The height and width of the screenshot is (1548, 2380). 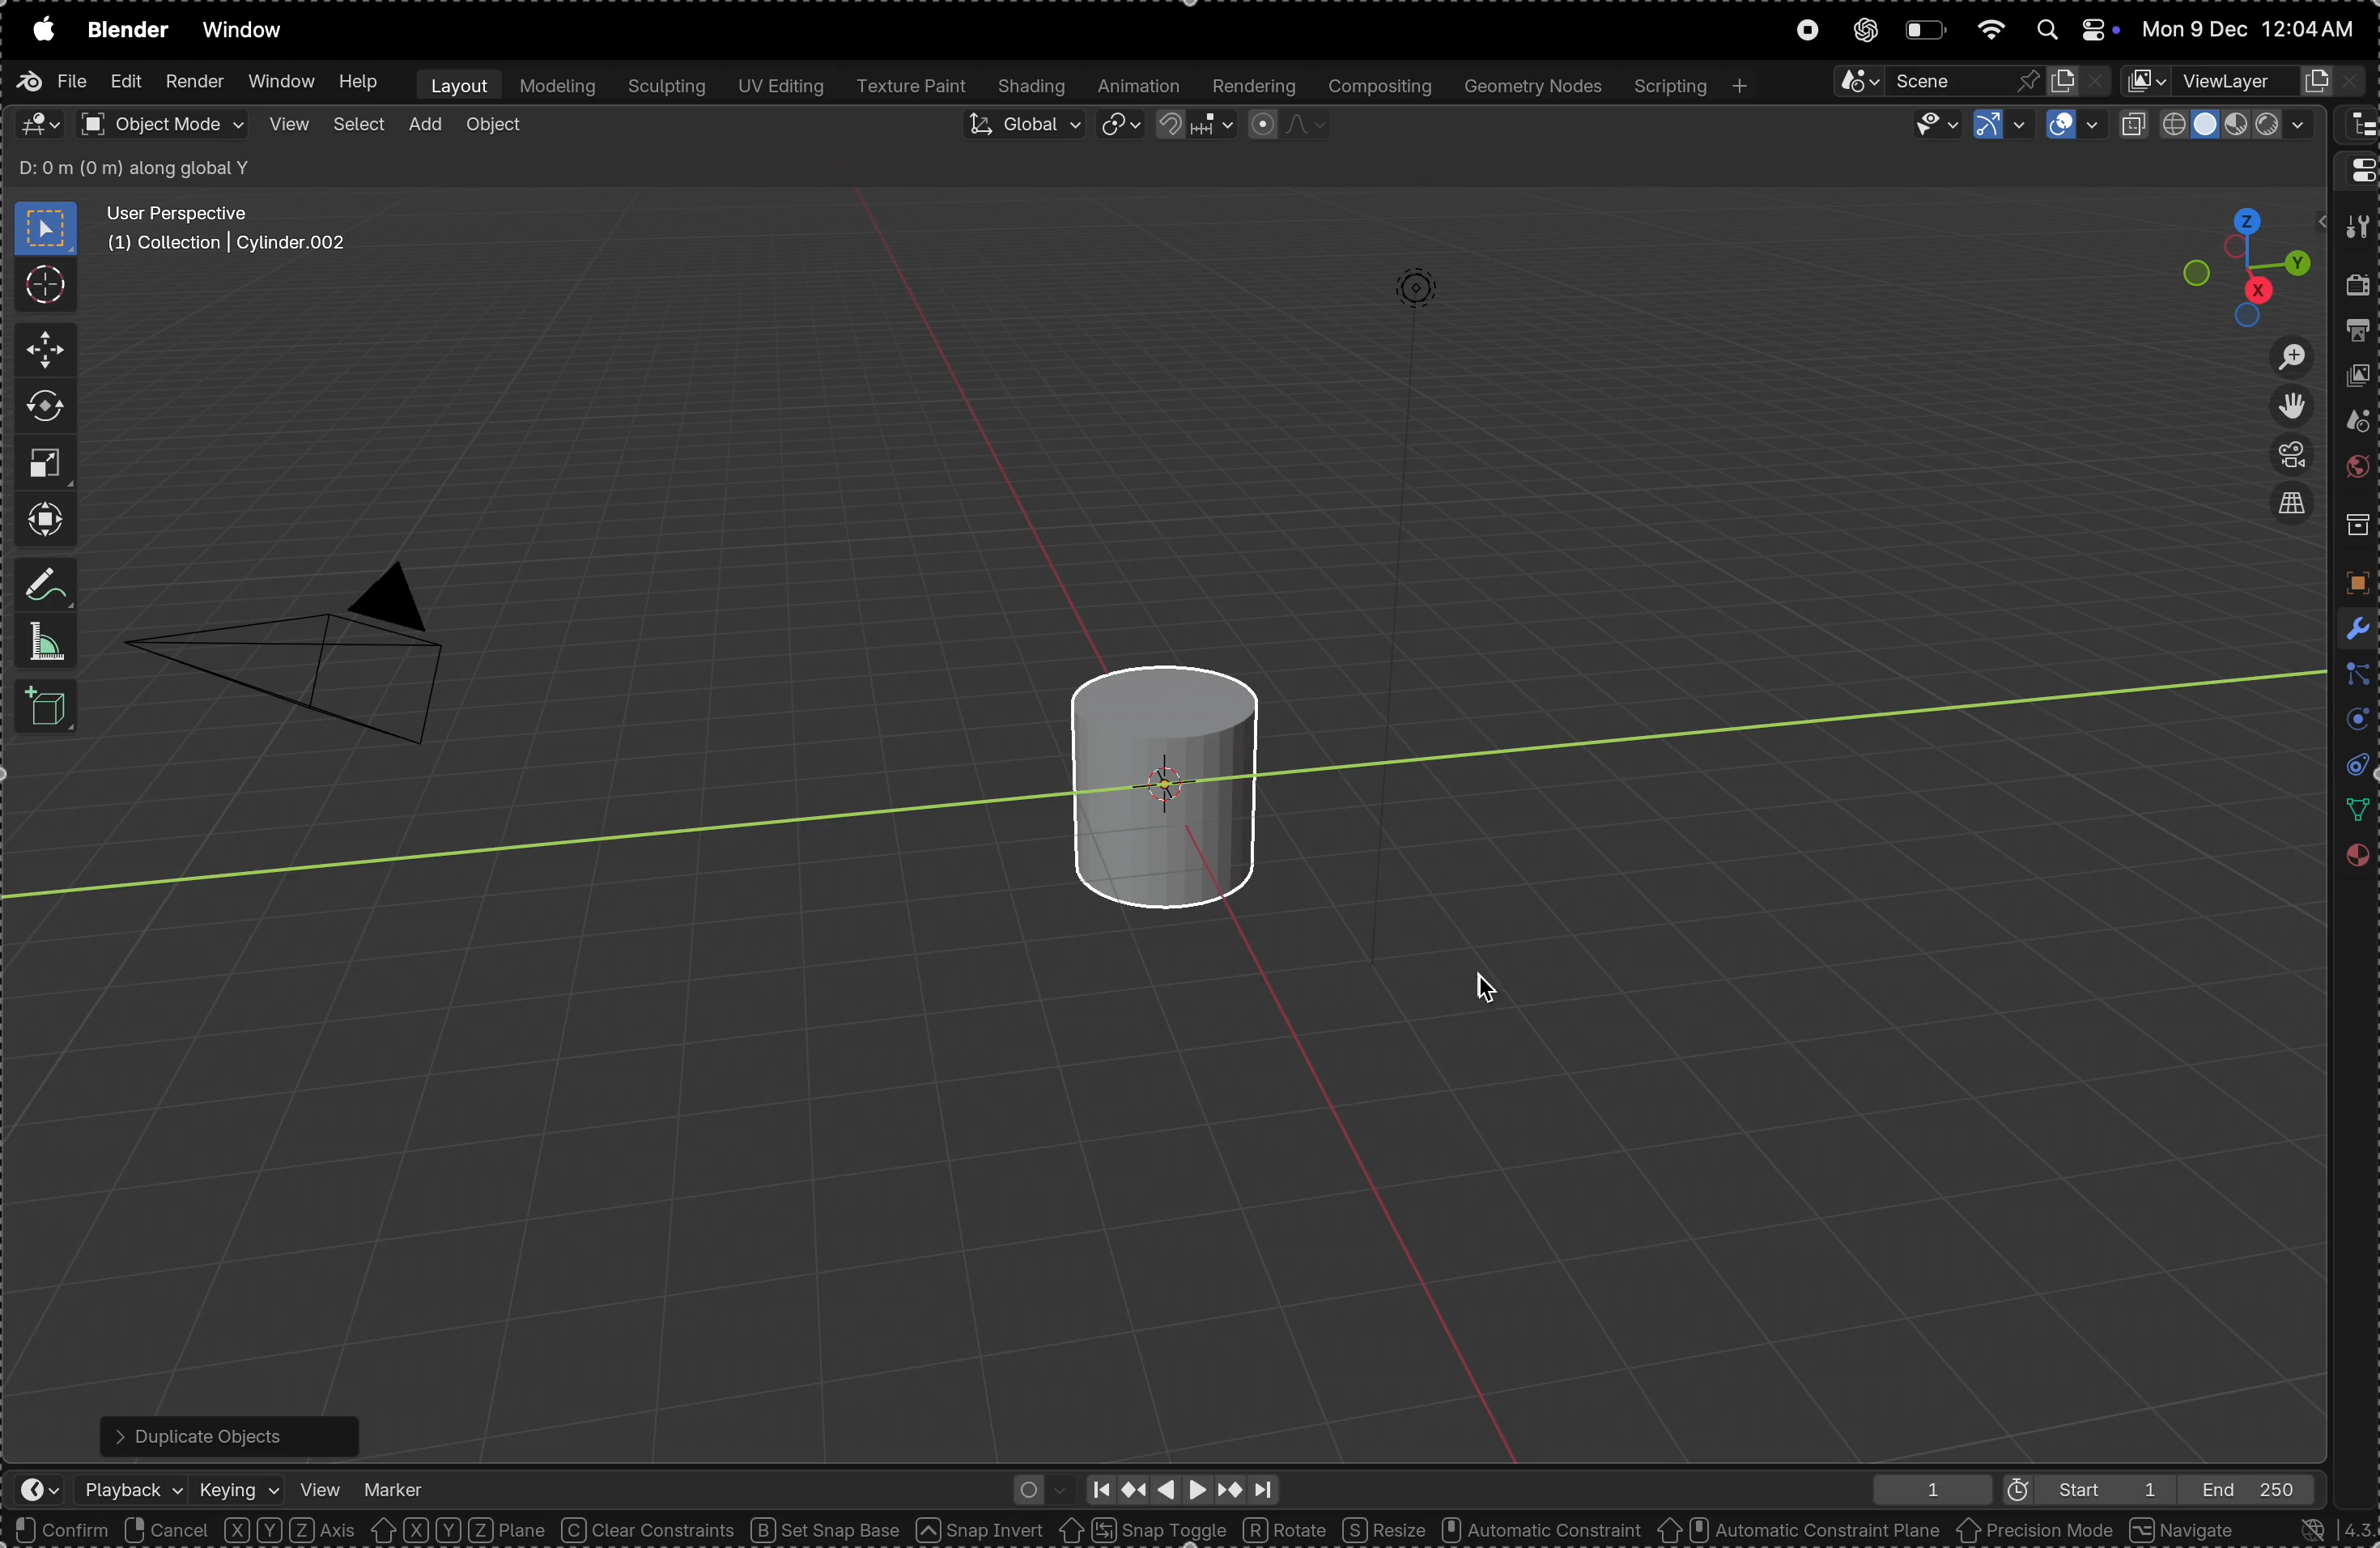 I want to click on toggle view point, so click(x=2287, y=407).